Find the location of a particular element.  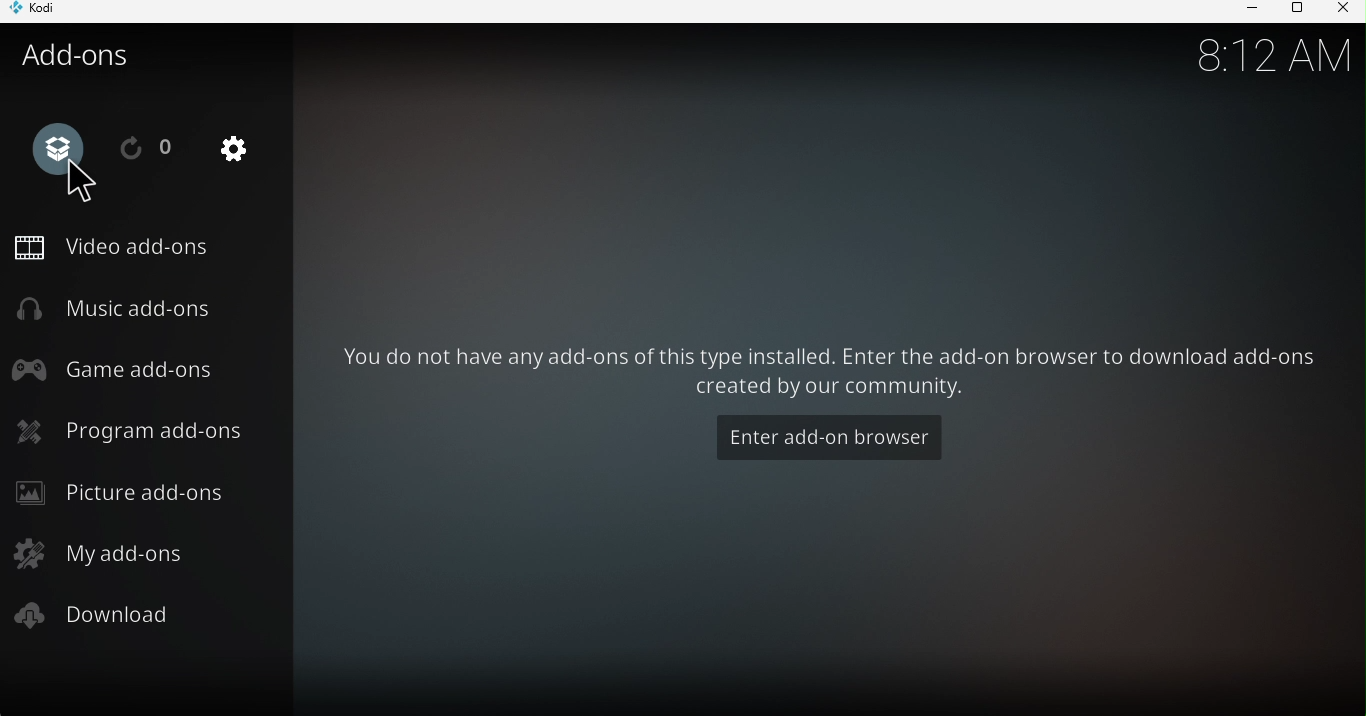

Close is located at coordinates (1342, 11).